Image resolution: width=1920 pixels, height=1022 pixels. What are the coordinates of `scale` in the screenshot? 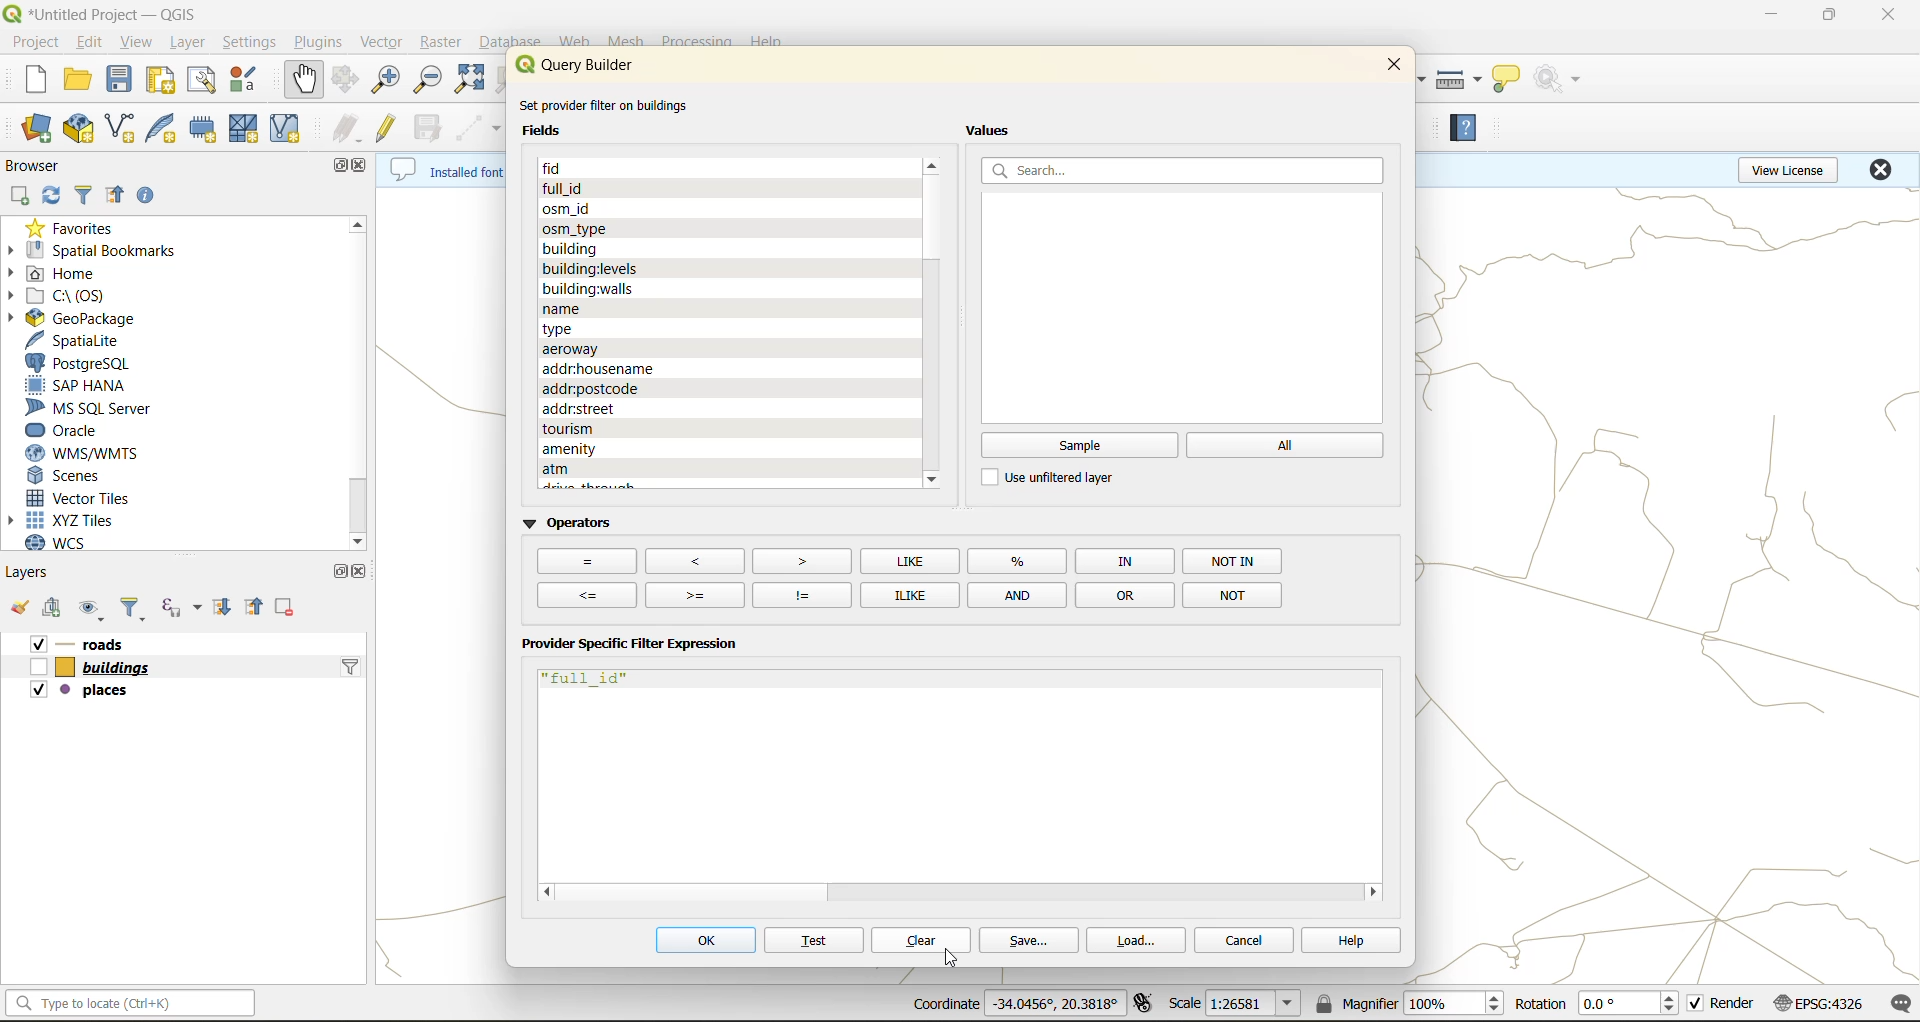 It's located at (1239, 1005).